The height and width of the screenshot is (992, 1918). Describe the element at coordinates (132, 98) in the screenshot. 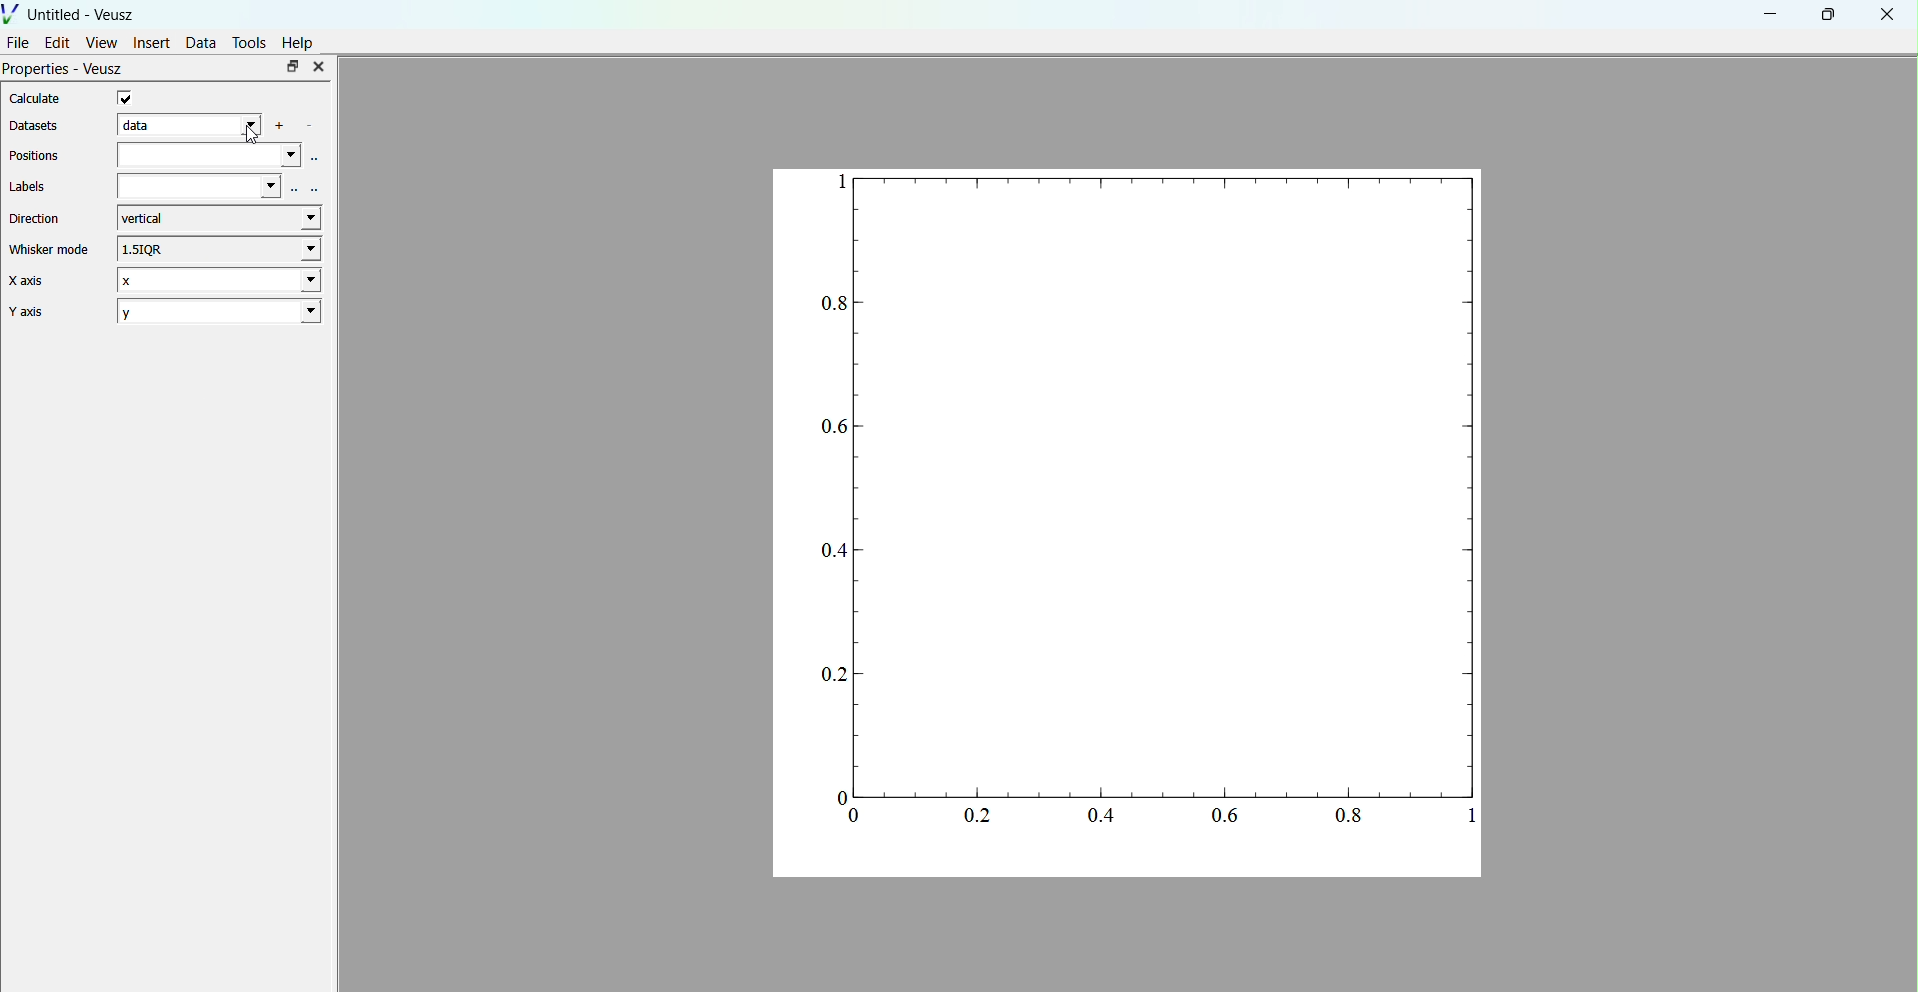

I see `checkbox` at that location.